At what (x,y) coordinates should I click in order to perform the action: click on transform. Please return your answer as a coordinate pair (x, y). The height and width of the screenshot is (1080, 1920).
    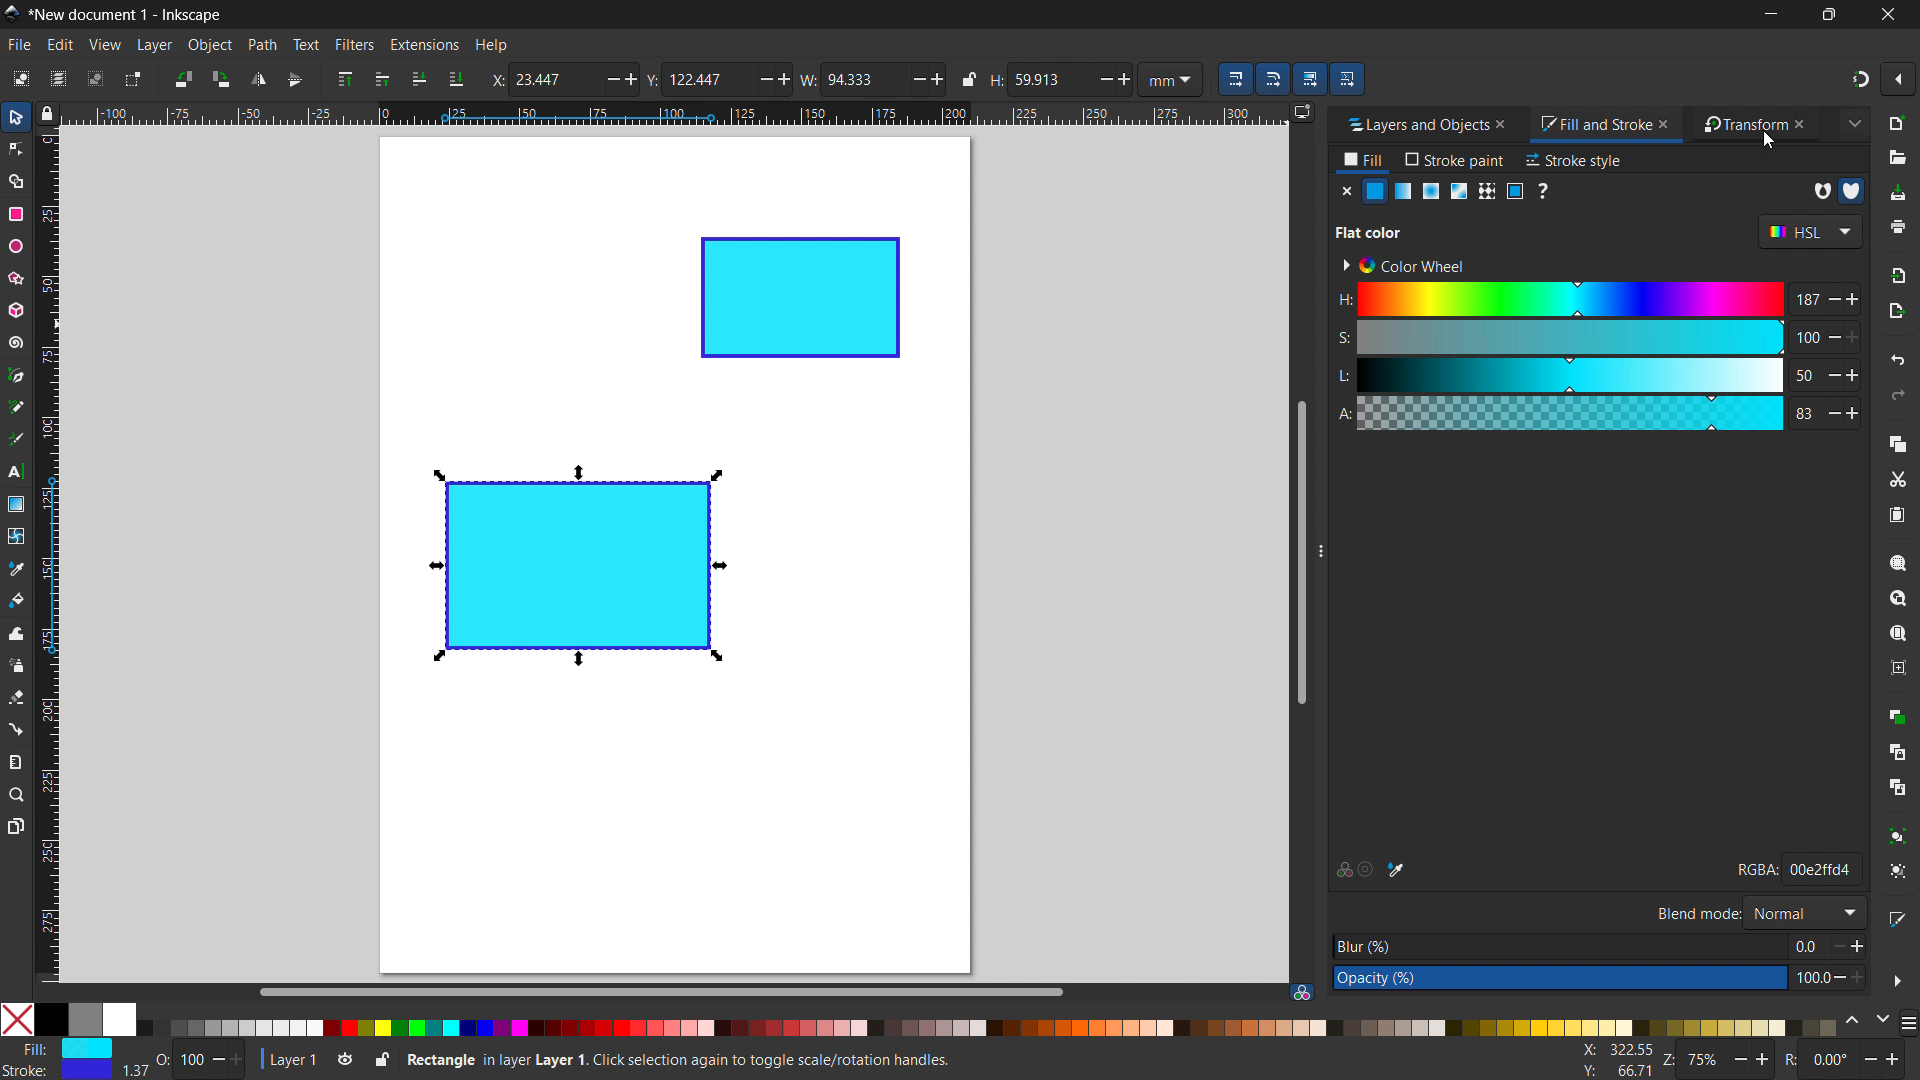
    Looking at the image, I should click on (1740, 125).